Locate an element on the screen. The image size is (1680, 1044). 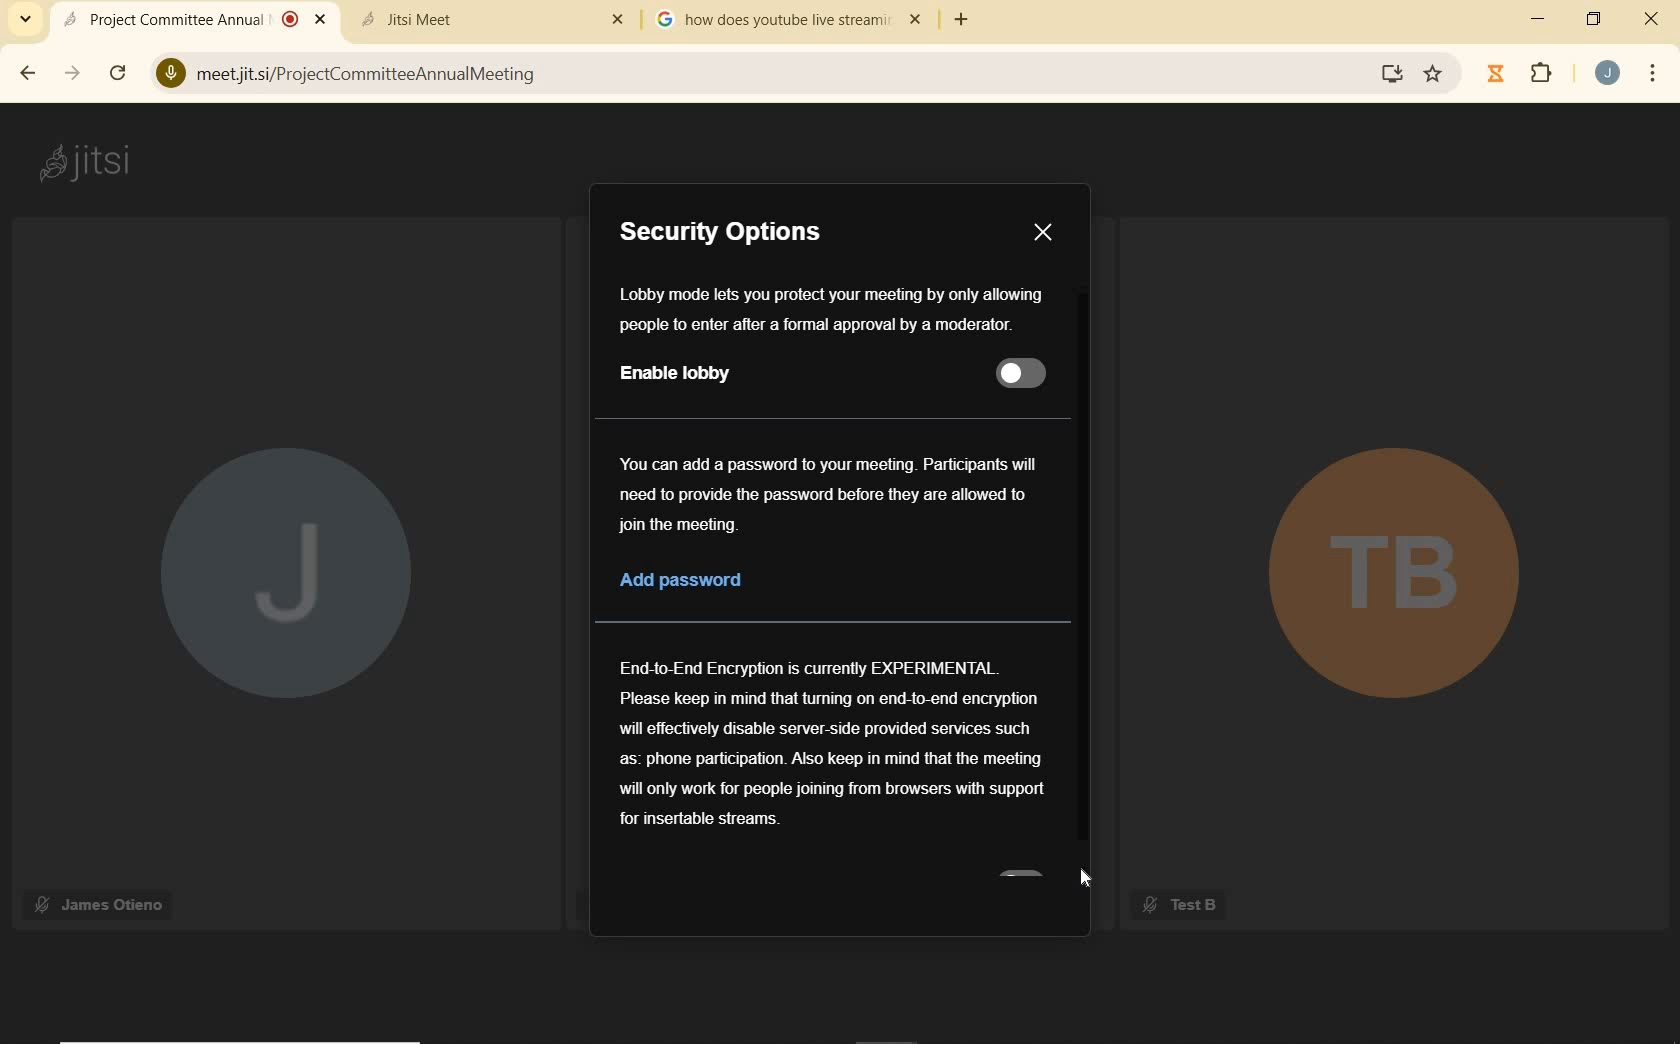
BACK is located at coordinates (24, 75).